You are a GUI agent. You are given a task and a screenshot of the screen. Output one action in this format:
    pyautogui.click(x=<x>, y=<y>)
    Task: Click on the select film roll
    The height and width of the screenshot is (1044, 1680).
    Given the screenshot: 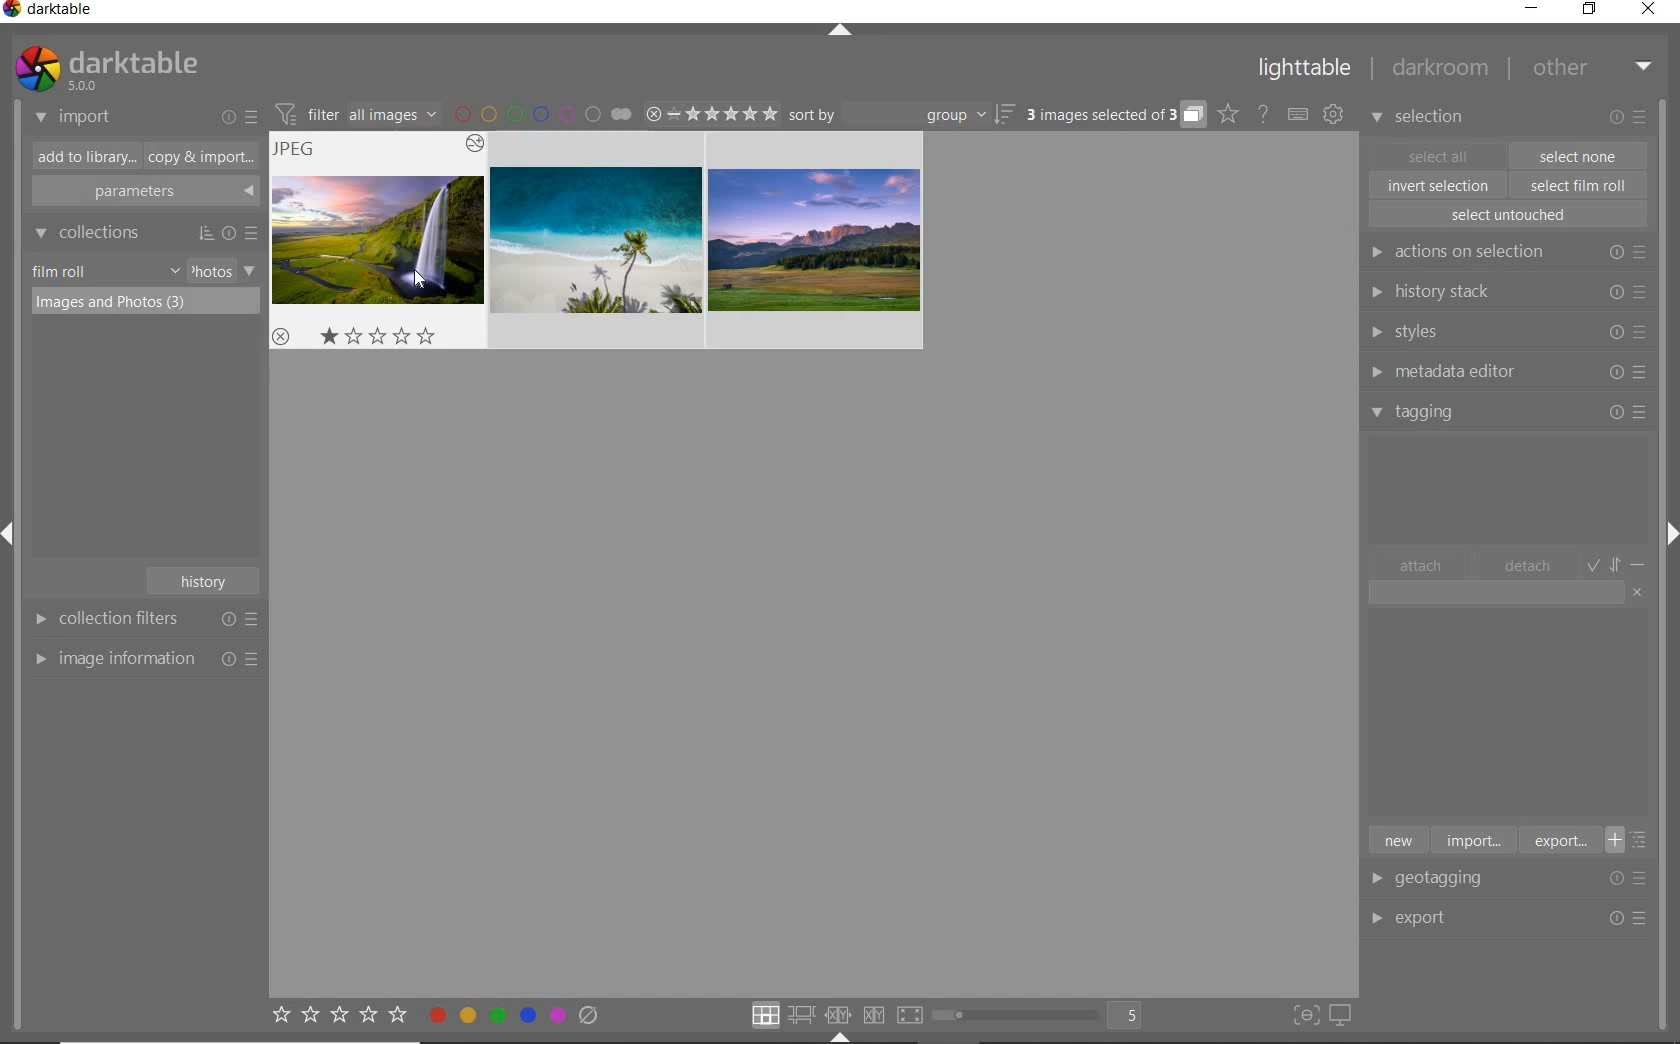 What is the action you would take?
    pyautogui.click(x=1579, y=183)
    